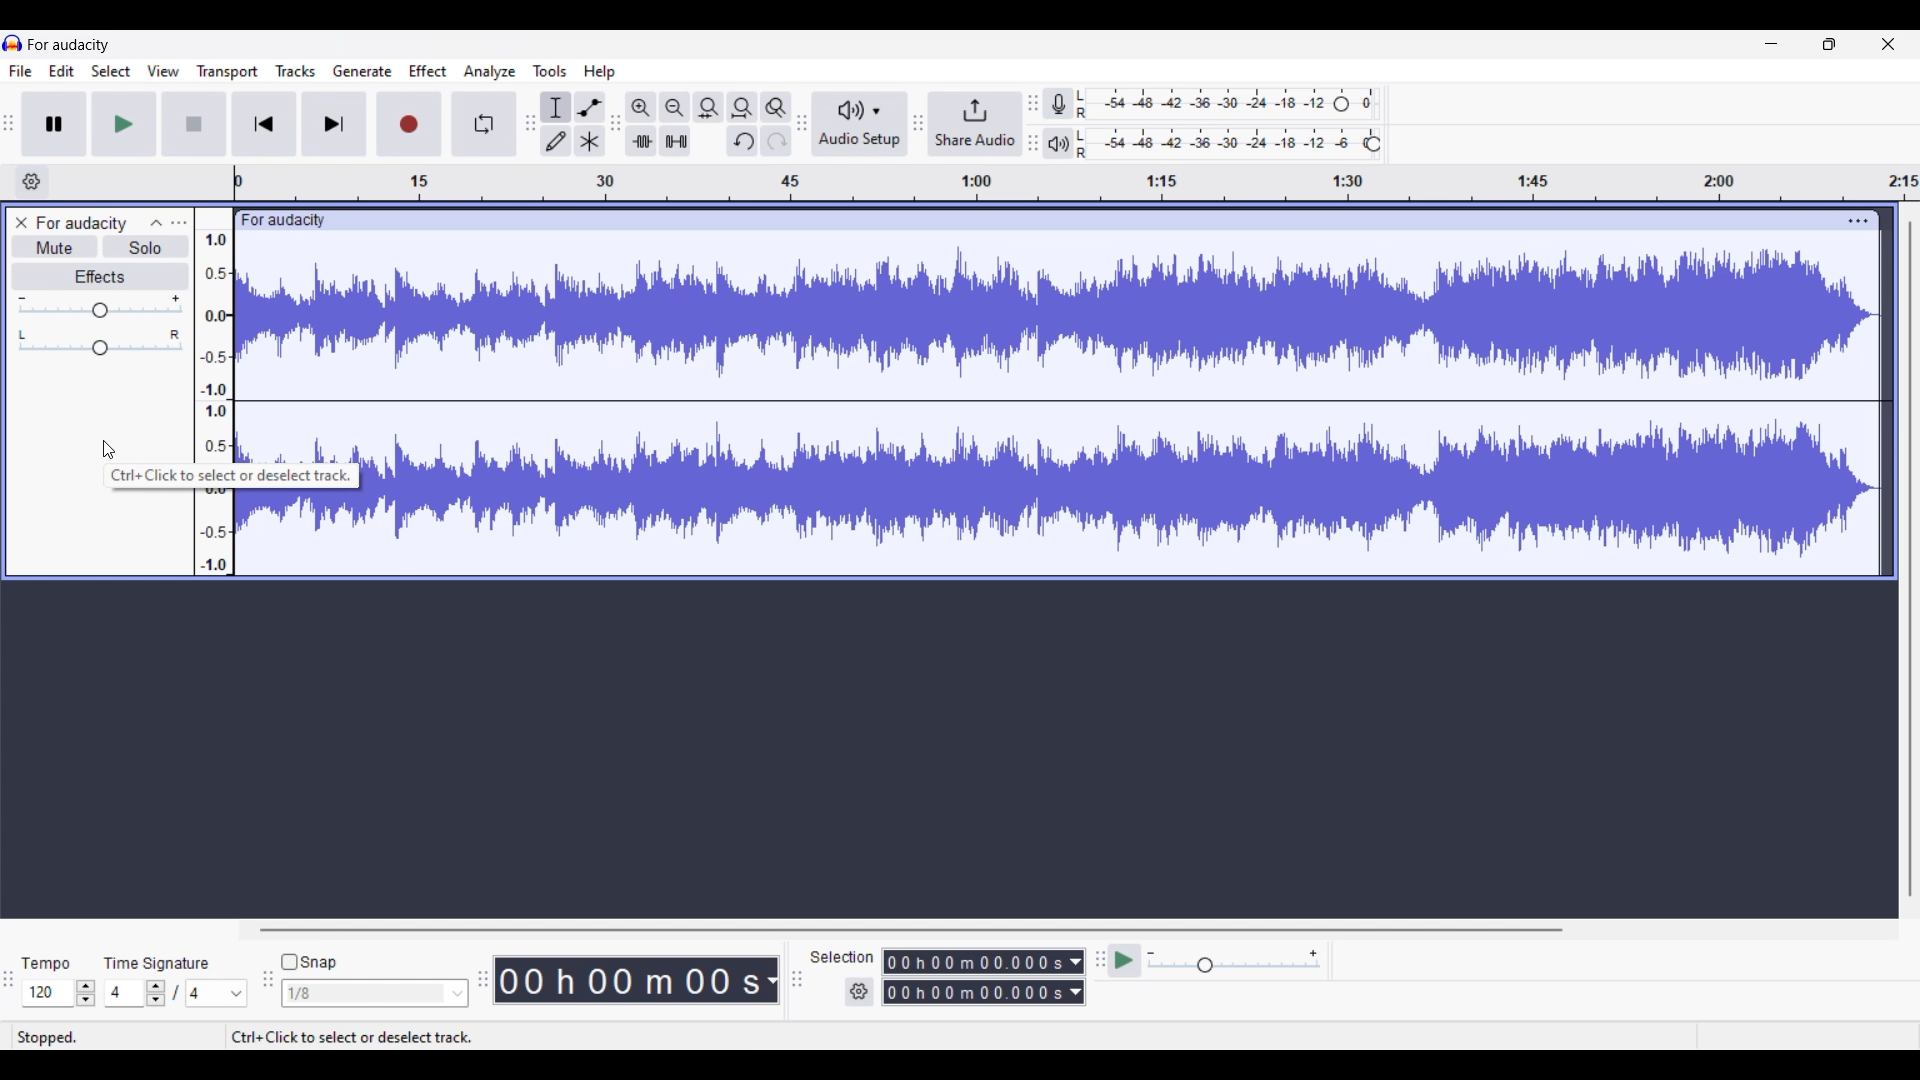 The width and height of the screenshot is (1920, 1080). What do you see at coordinates (157, 964) in the screenshot?
I see `Indicates time signature settings ` at bounding box center [157, 964].